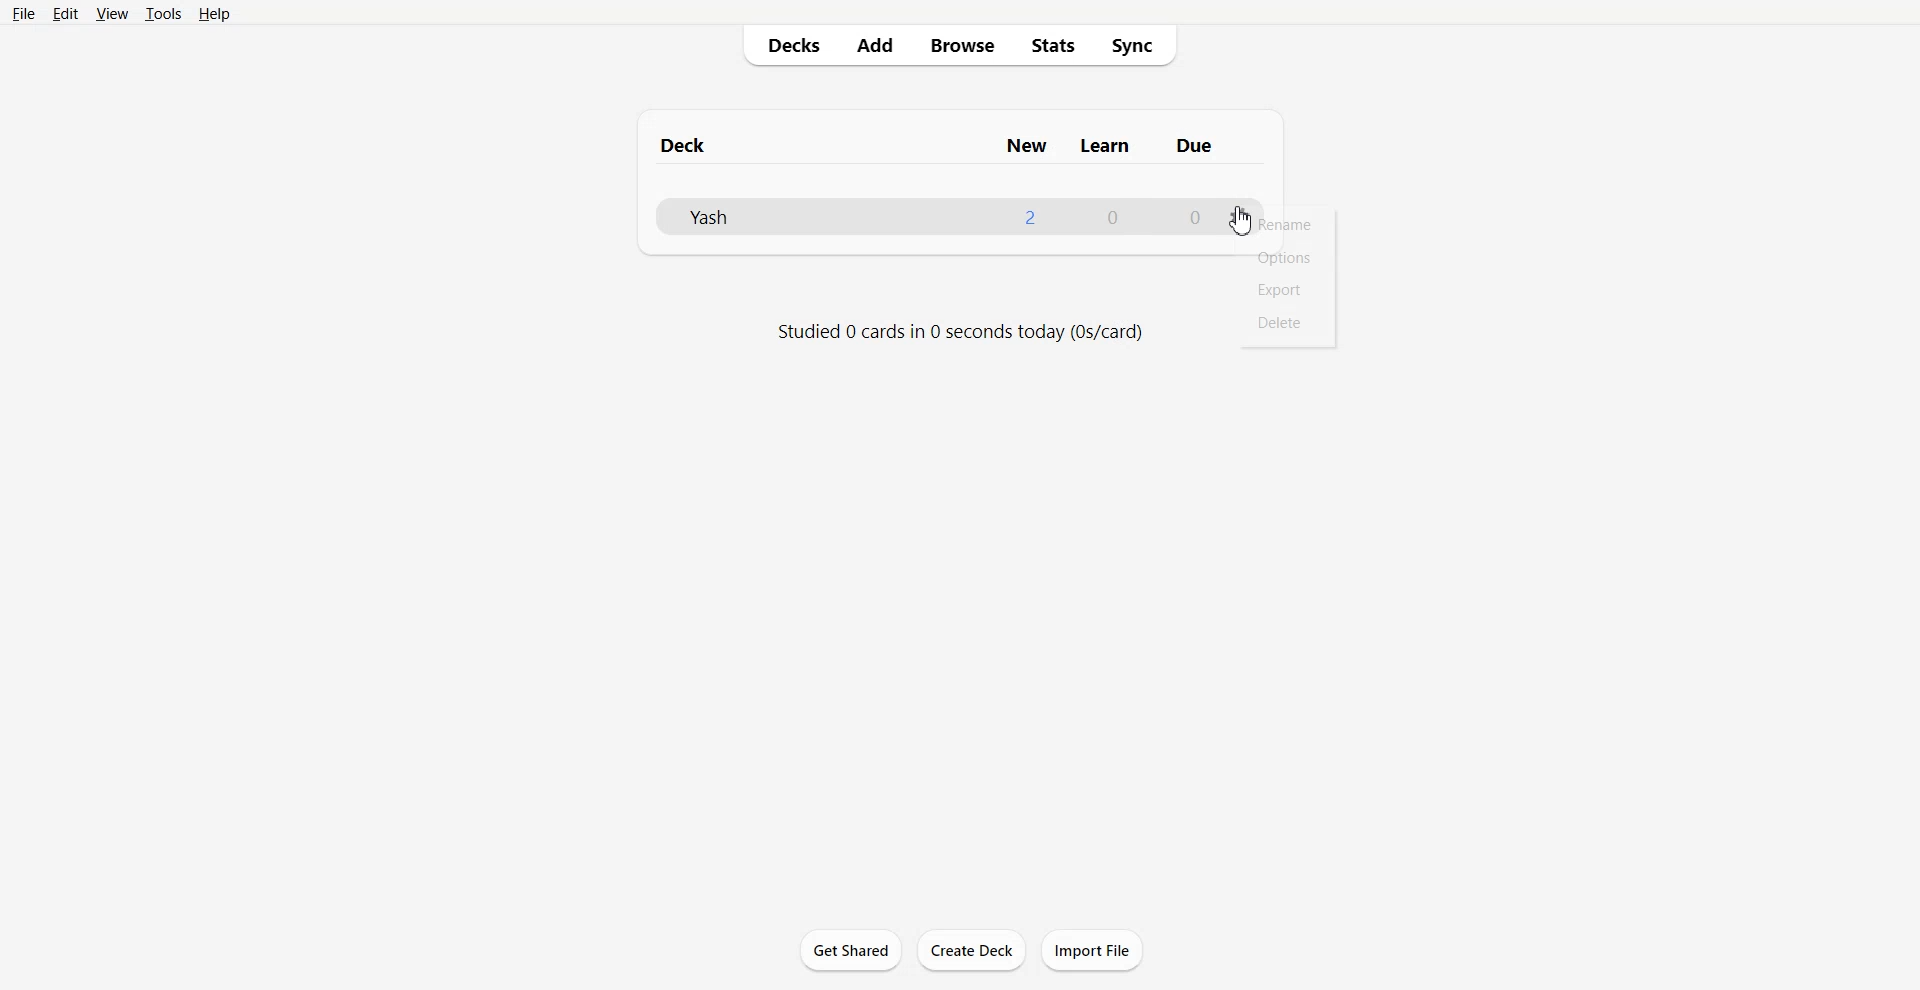 The width and height of the screenshot is (1920, 990). What do you see at coordinates (1241, 221) in the screenshot?
I see `Cursor` at bounding box center [1241, 221].